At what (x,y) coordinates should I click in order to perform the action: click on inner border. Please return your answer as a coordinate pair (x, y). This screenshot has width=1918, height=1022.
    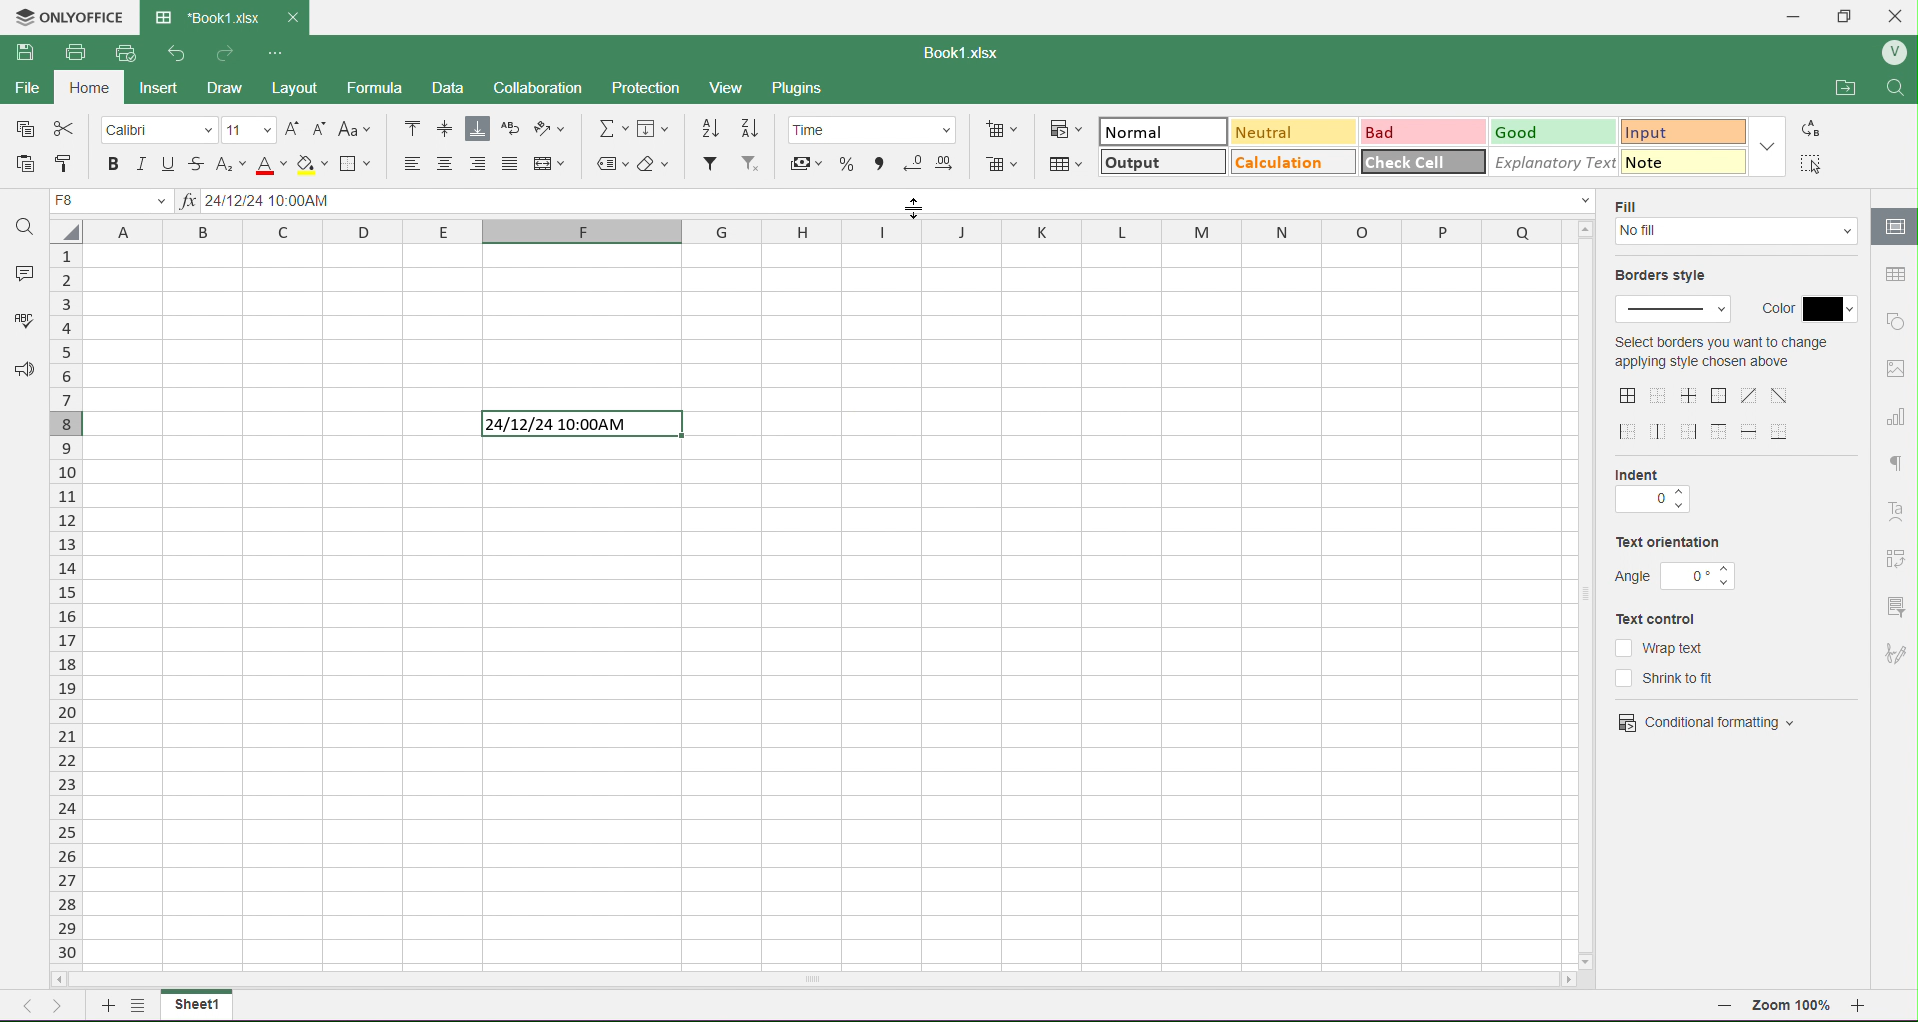
    Looking at the image, I should click on (1691, 395).